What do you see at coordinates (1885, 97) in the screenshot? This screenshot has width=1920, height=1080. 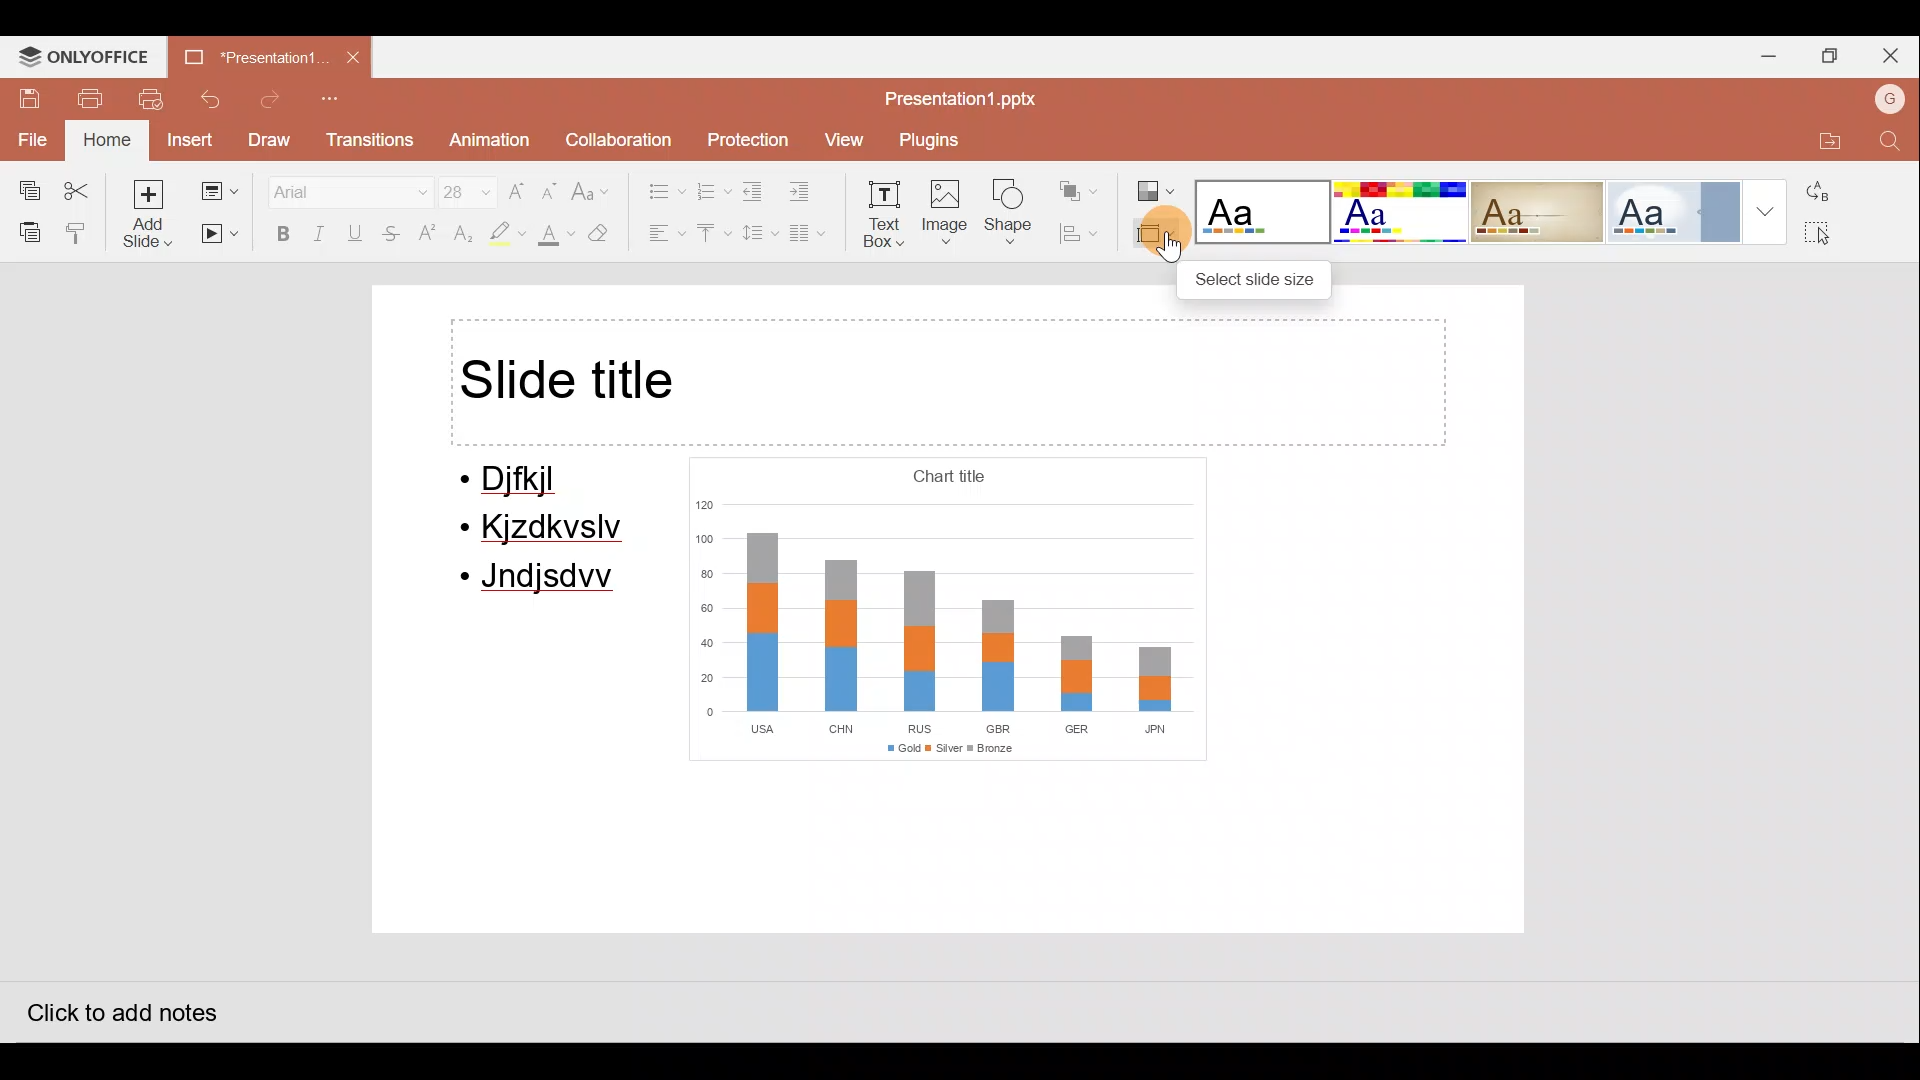 I see `Account name` at bounding box center [1885, 97].